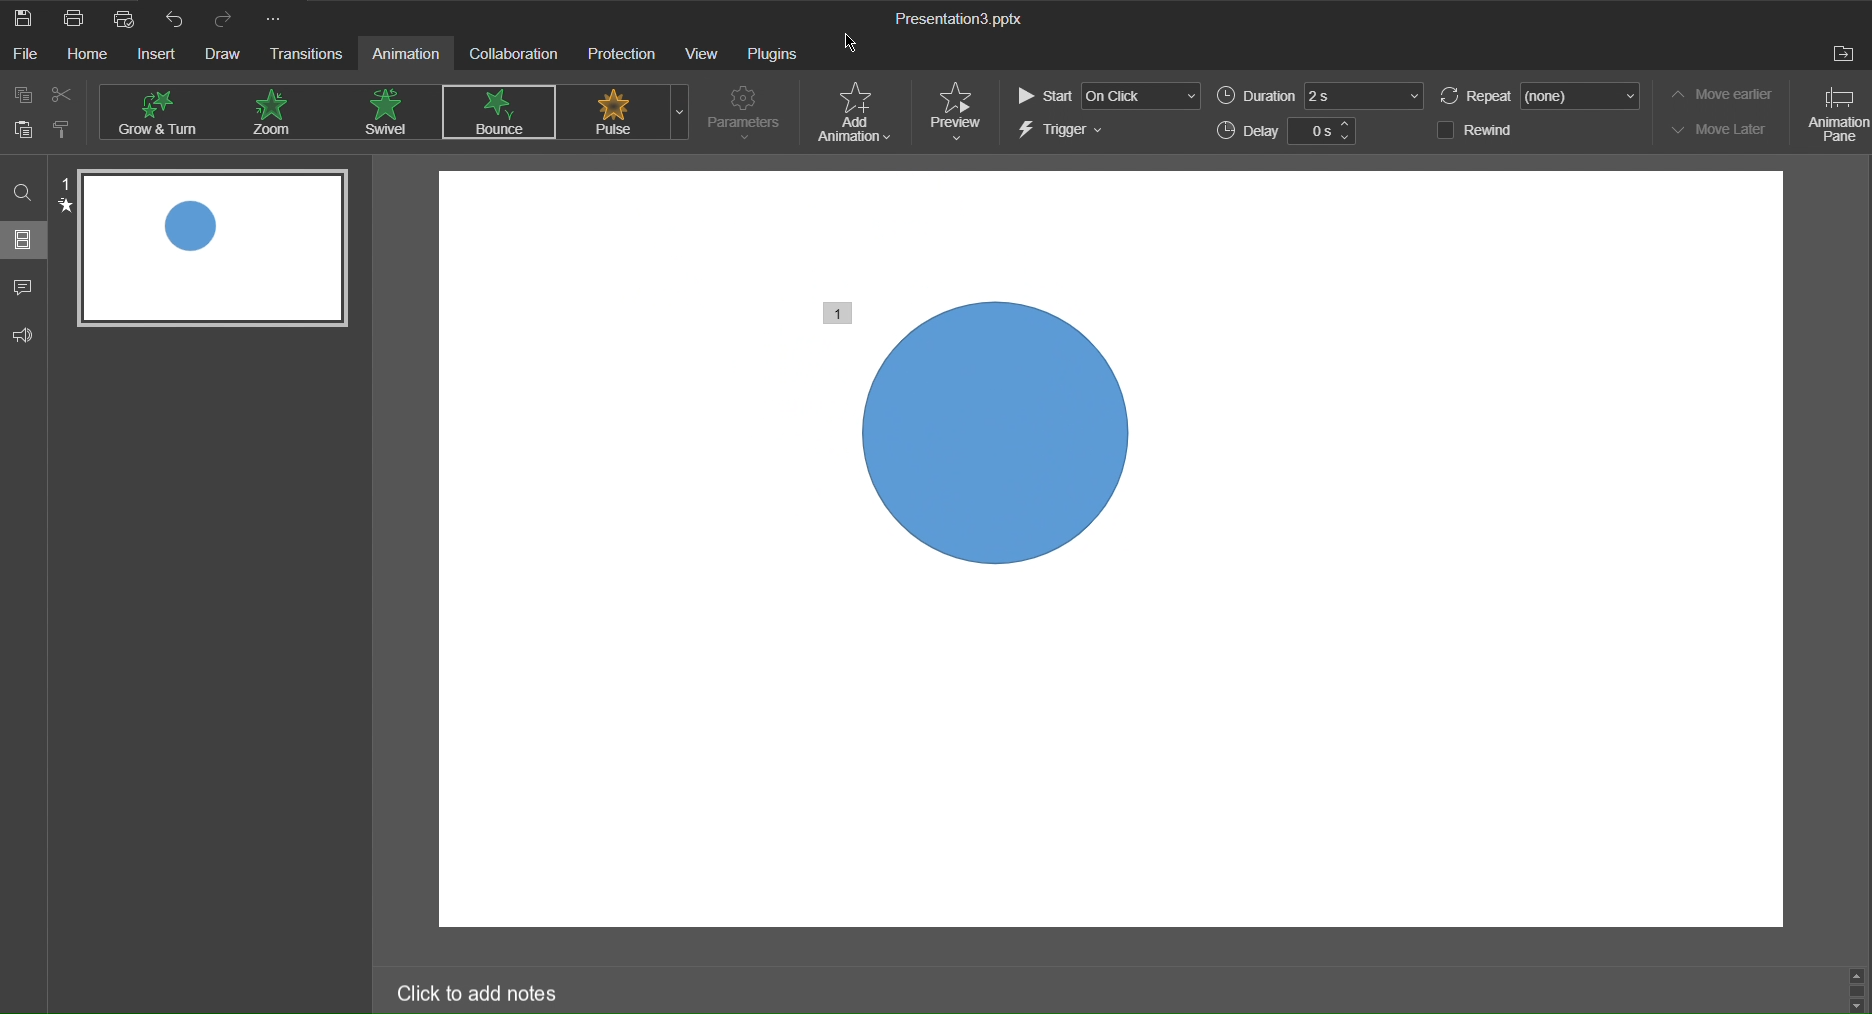  I want to click on Cursor, so click(857, 43).